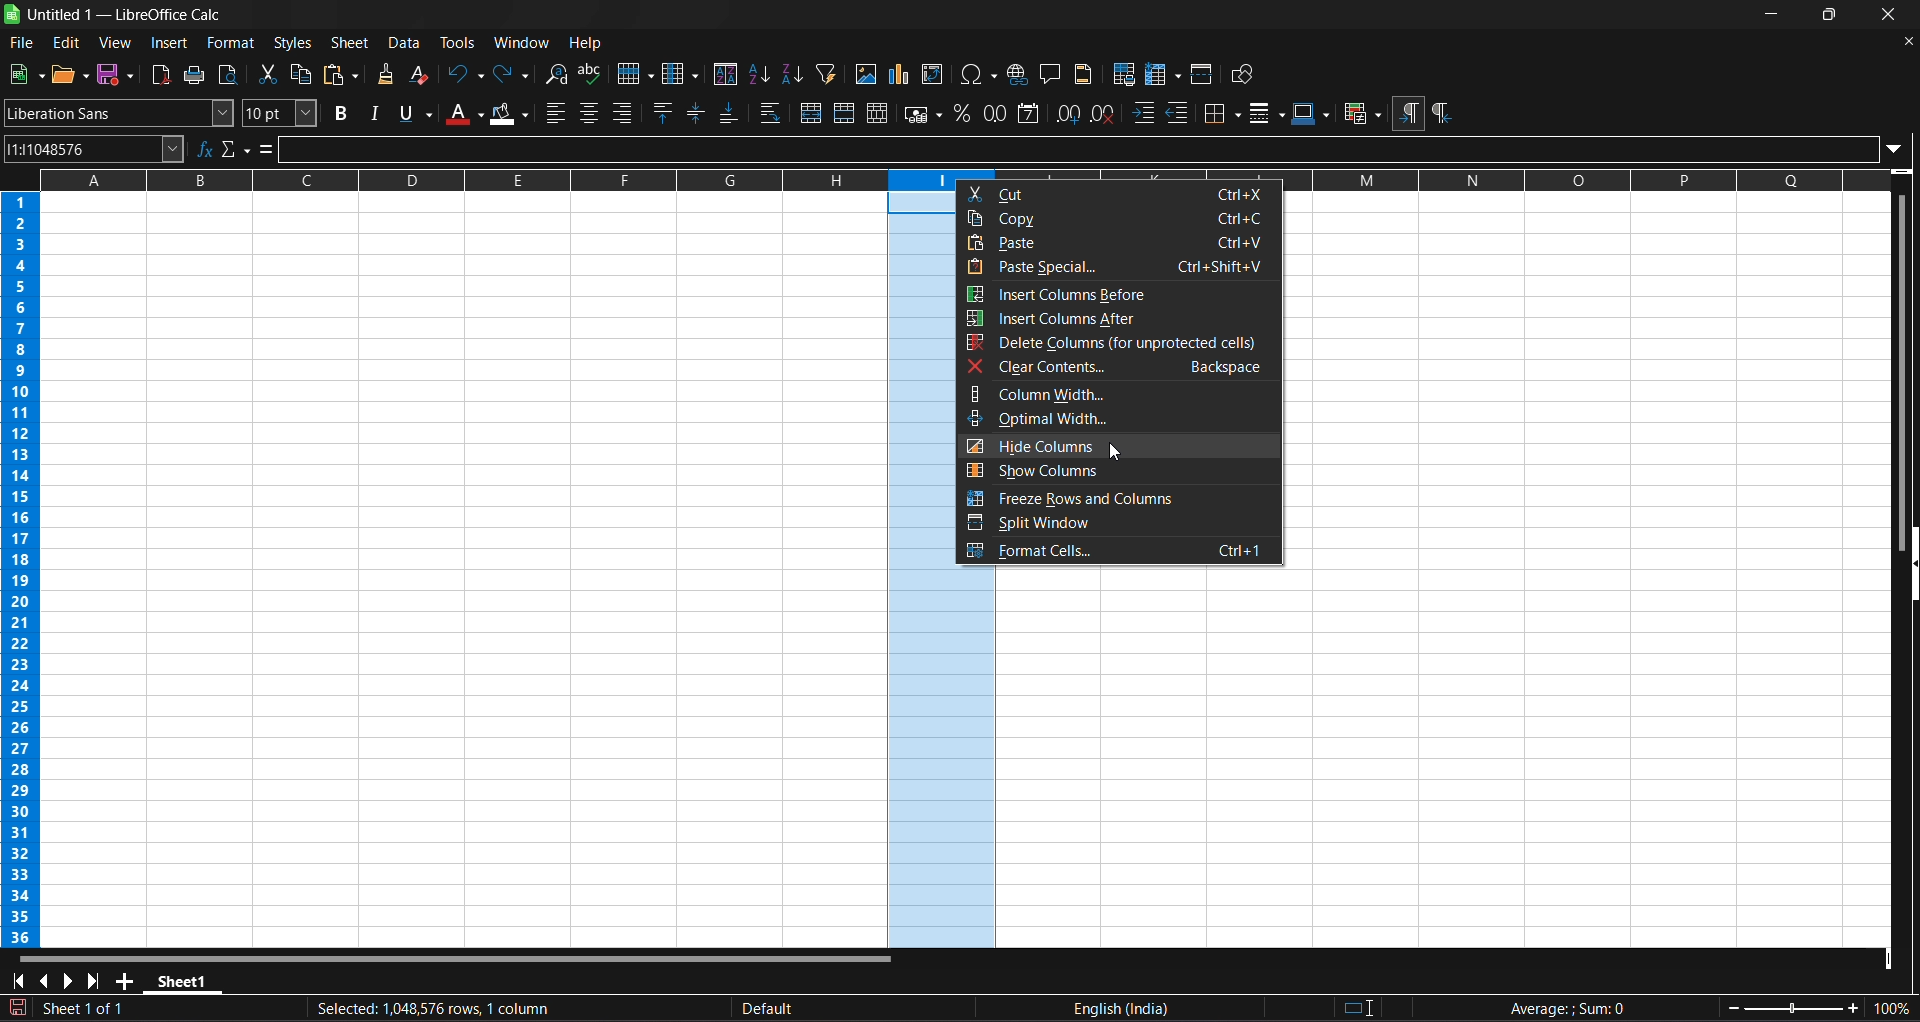 The image size is (1920, 1022). What do you see at coordinates (1054, 73) in the screenshot?
I see `insert comment` at bounding box center [1054, 73].